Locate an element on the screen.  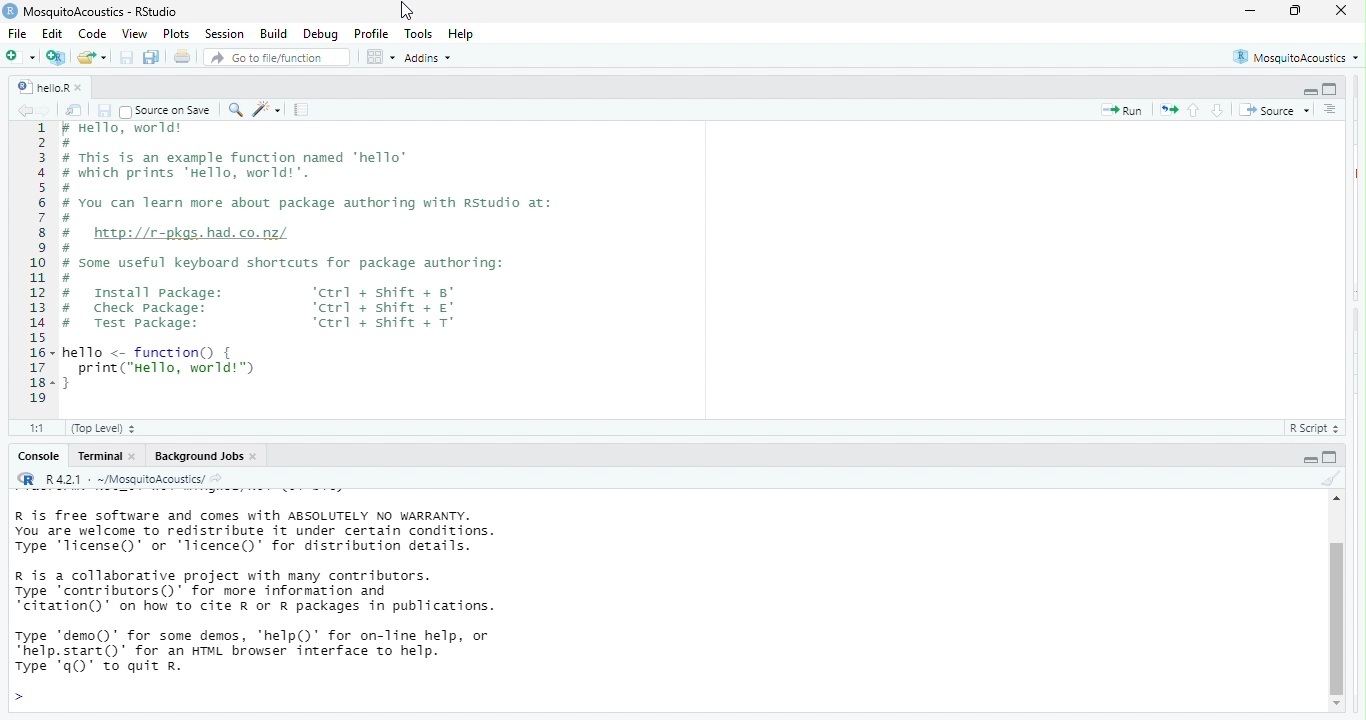
el sie tl—pbmsly-sy-—ibejsiyrisisns-mnisbepalioer-flaimyir-il-d
You are welcome to redistribute it under certain conditions.

Type ‘license()' or ‘licence()' for distribution details.

R is a collaborative project with many contributors.

Type contributors)’ for more information and

“citation()’ on how to cite R or R packages in publications.

Type ‘demo()' for some demos, ‘'help()’ for on-line help, or

“help.start()’ for an HTML browser interface to help.

Type 'q0)" to quit R. is located at coordinates (308, 596).